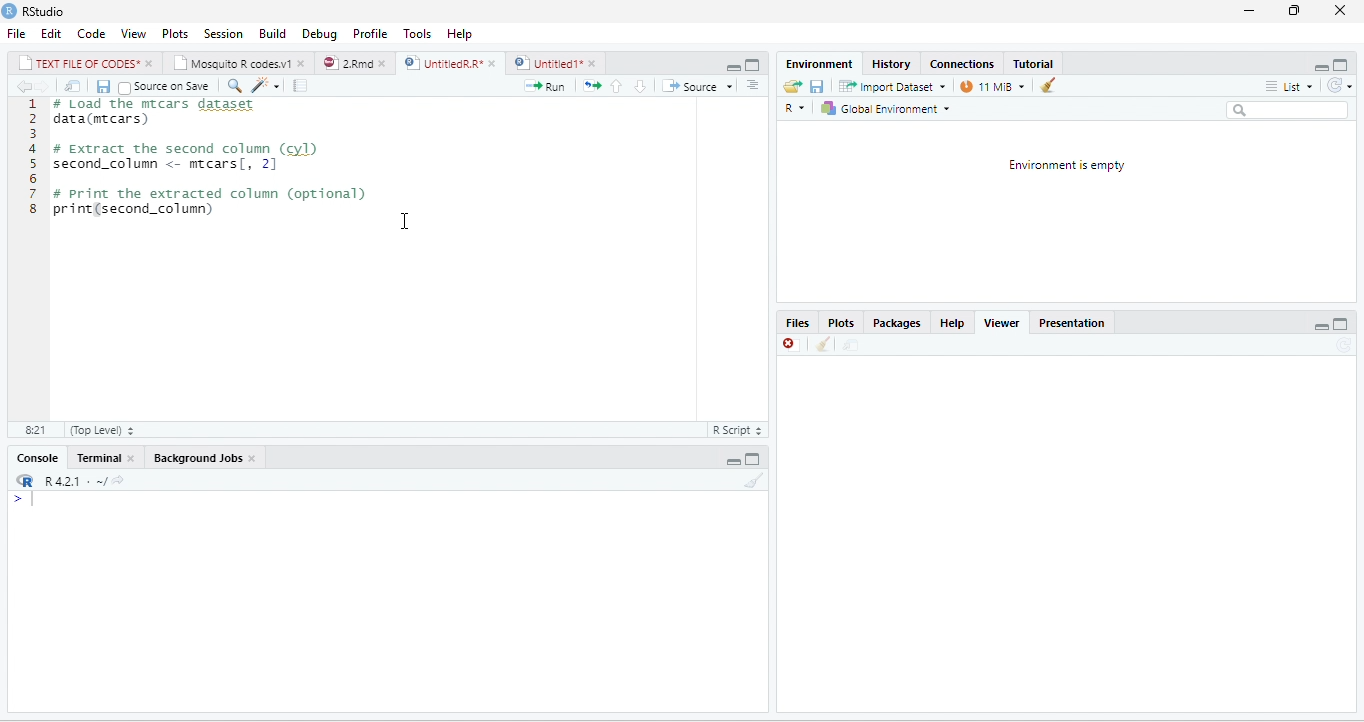 The height and width of the screenshot is (722, 1364). I want to click on  Import Dataset , so click(893, 86).